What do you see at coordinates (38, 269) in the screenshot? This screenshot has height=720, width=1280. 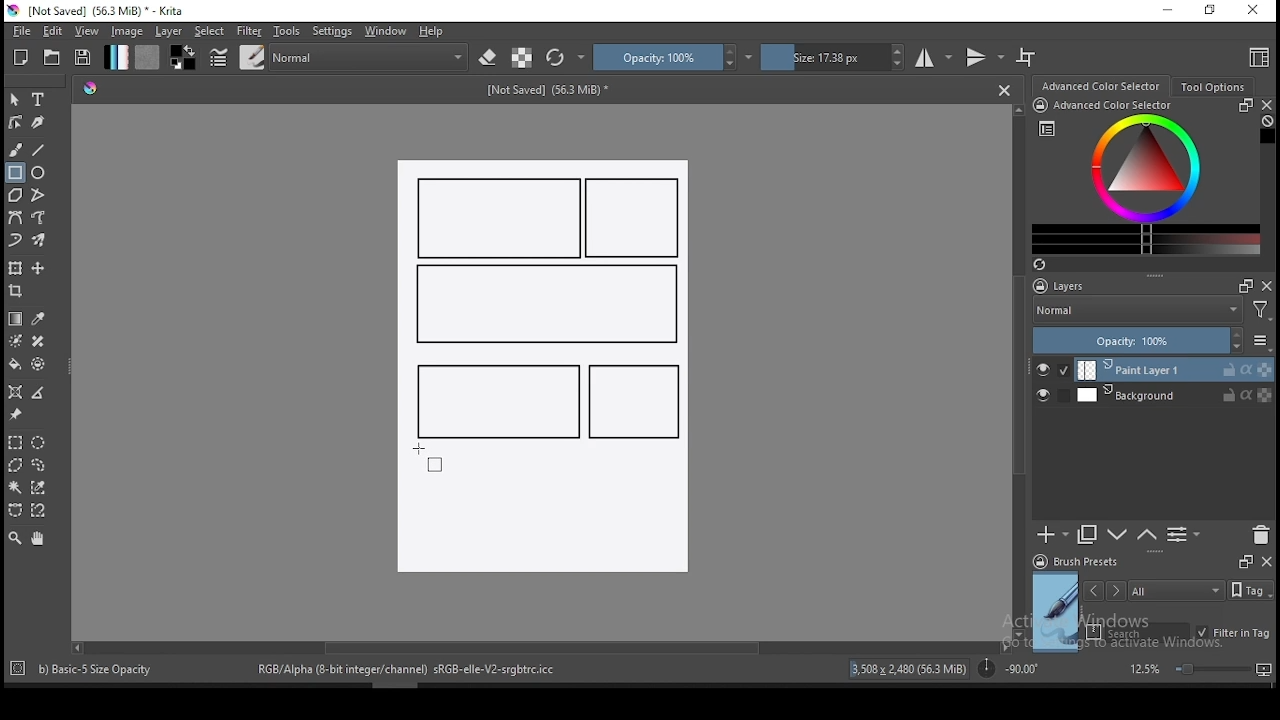 I see `move a layer` at bounding box center [38, 269].